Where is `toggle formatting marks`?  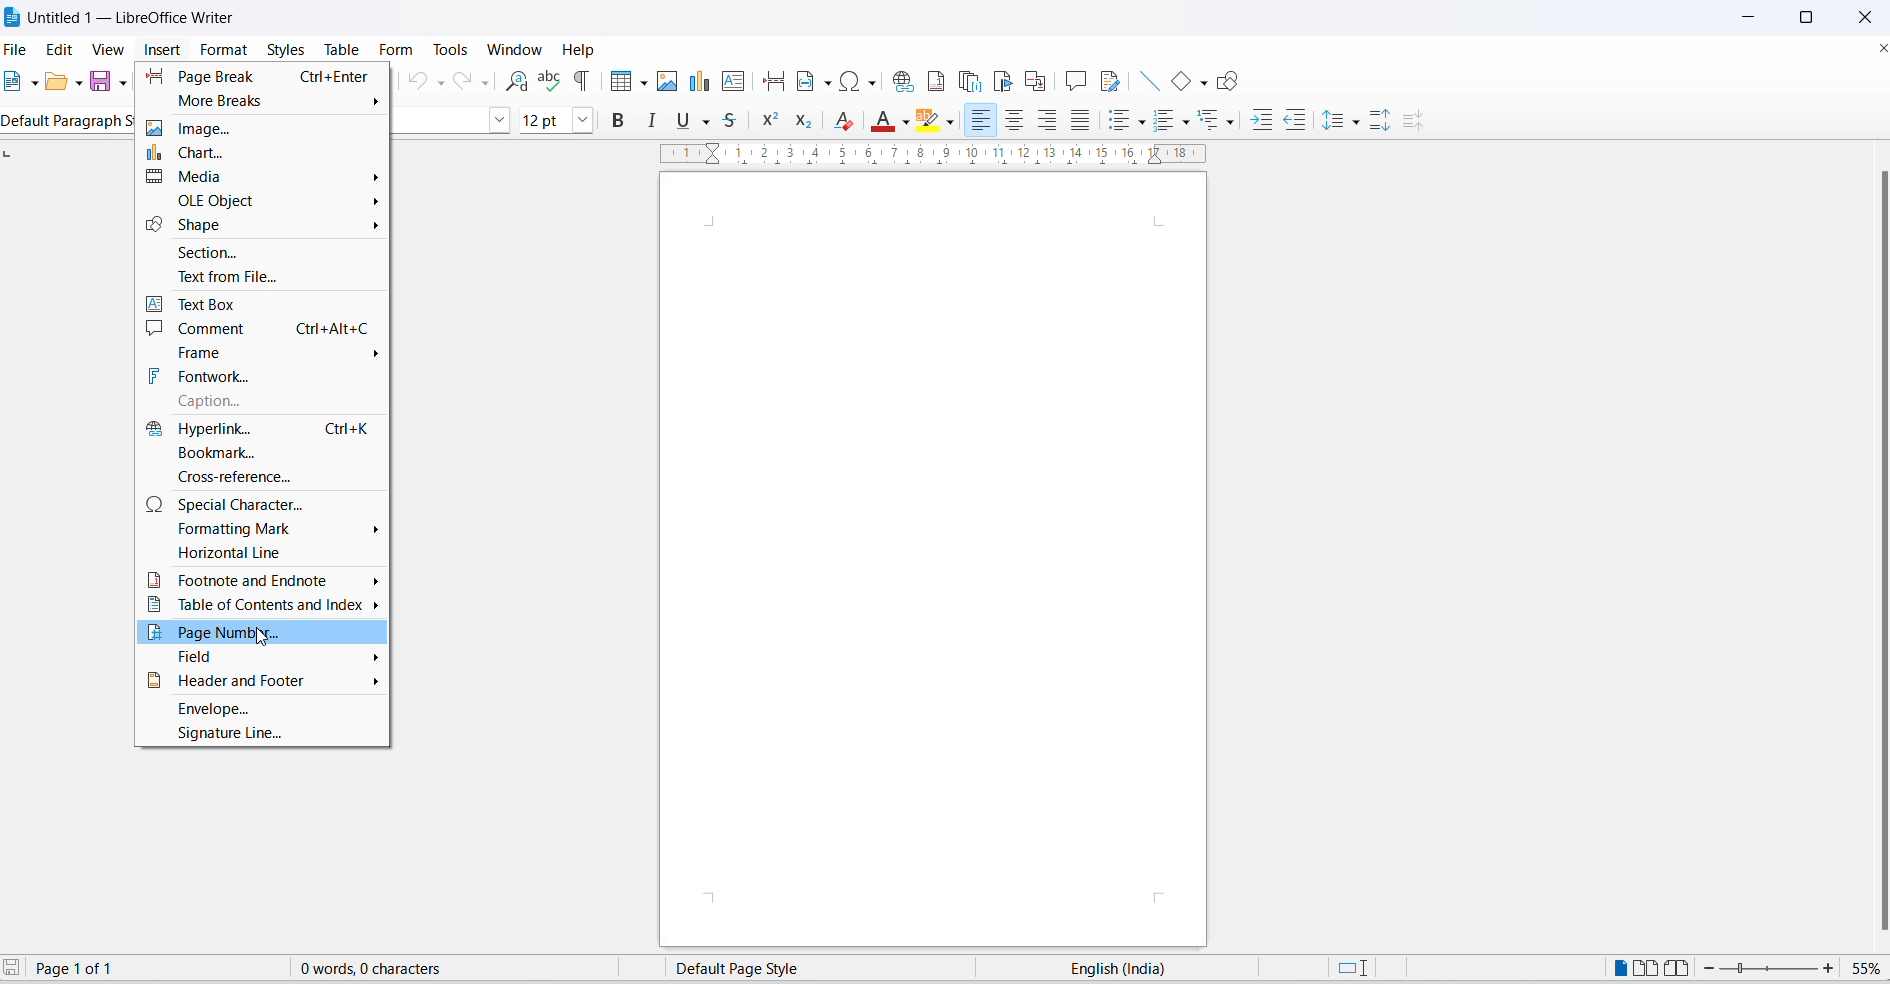 toggle formatting marks is located at coordinates (582, 82).